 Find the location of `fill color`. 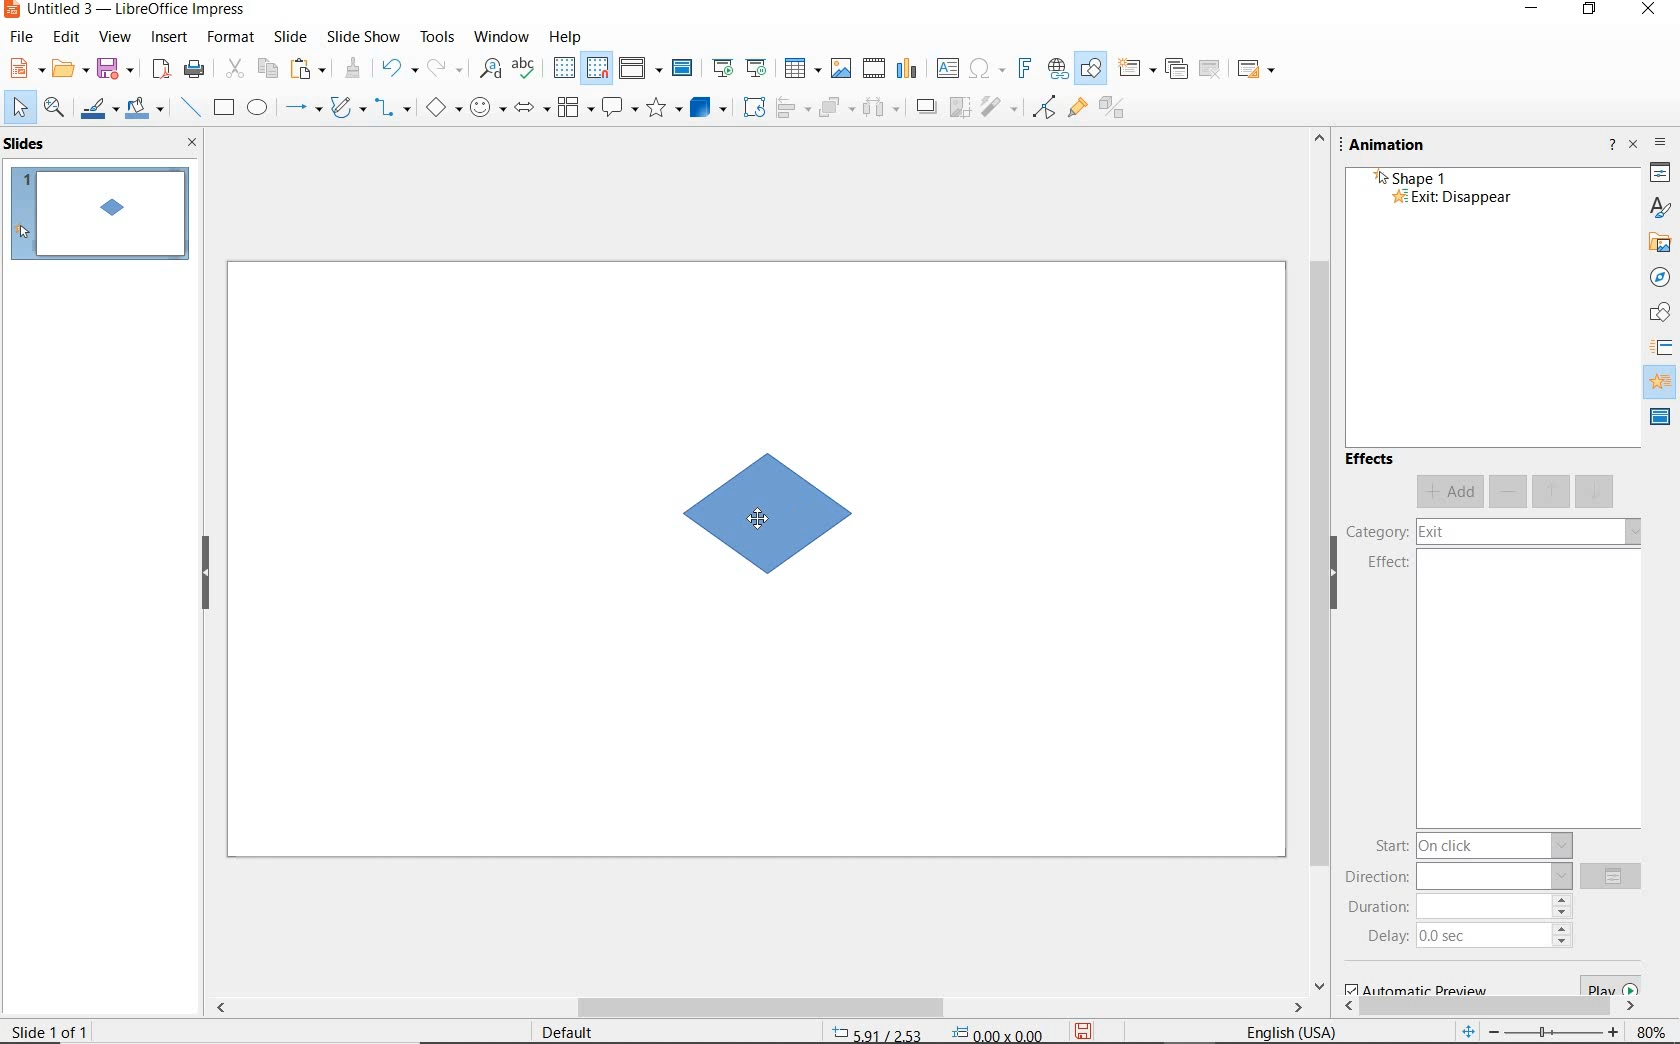

fill color is located at coordinates (145, 109).